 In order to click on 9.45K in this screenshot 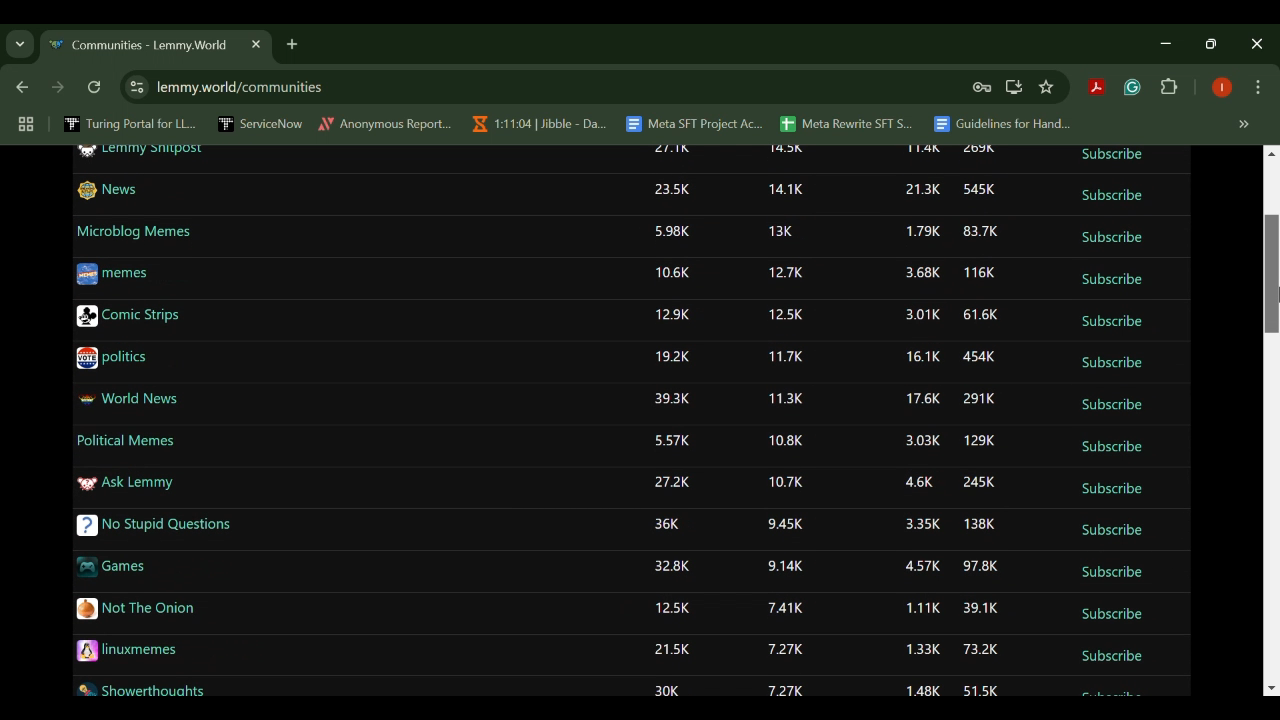, I will do `click(782, 521)`.